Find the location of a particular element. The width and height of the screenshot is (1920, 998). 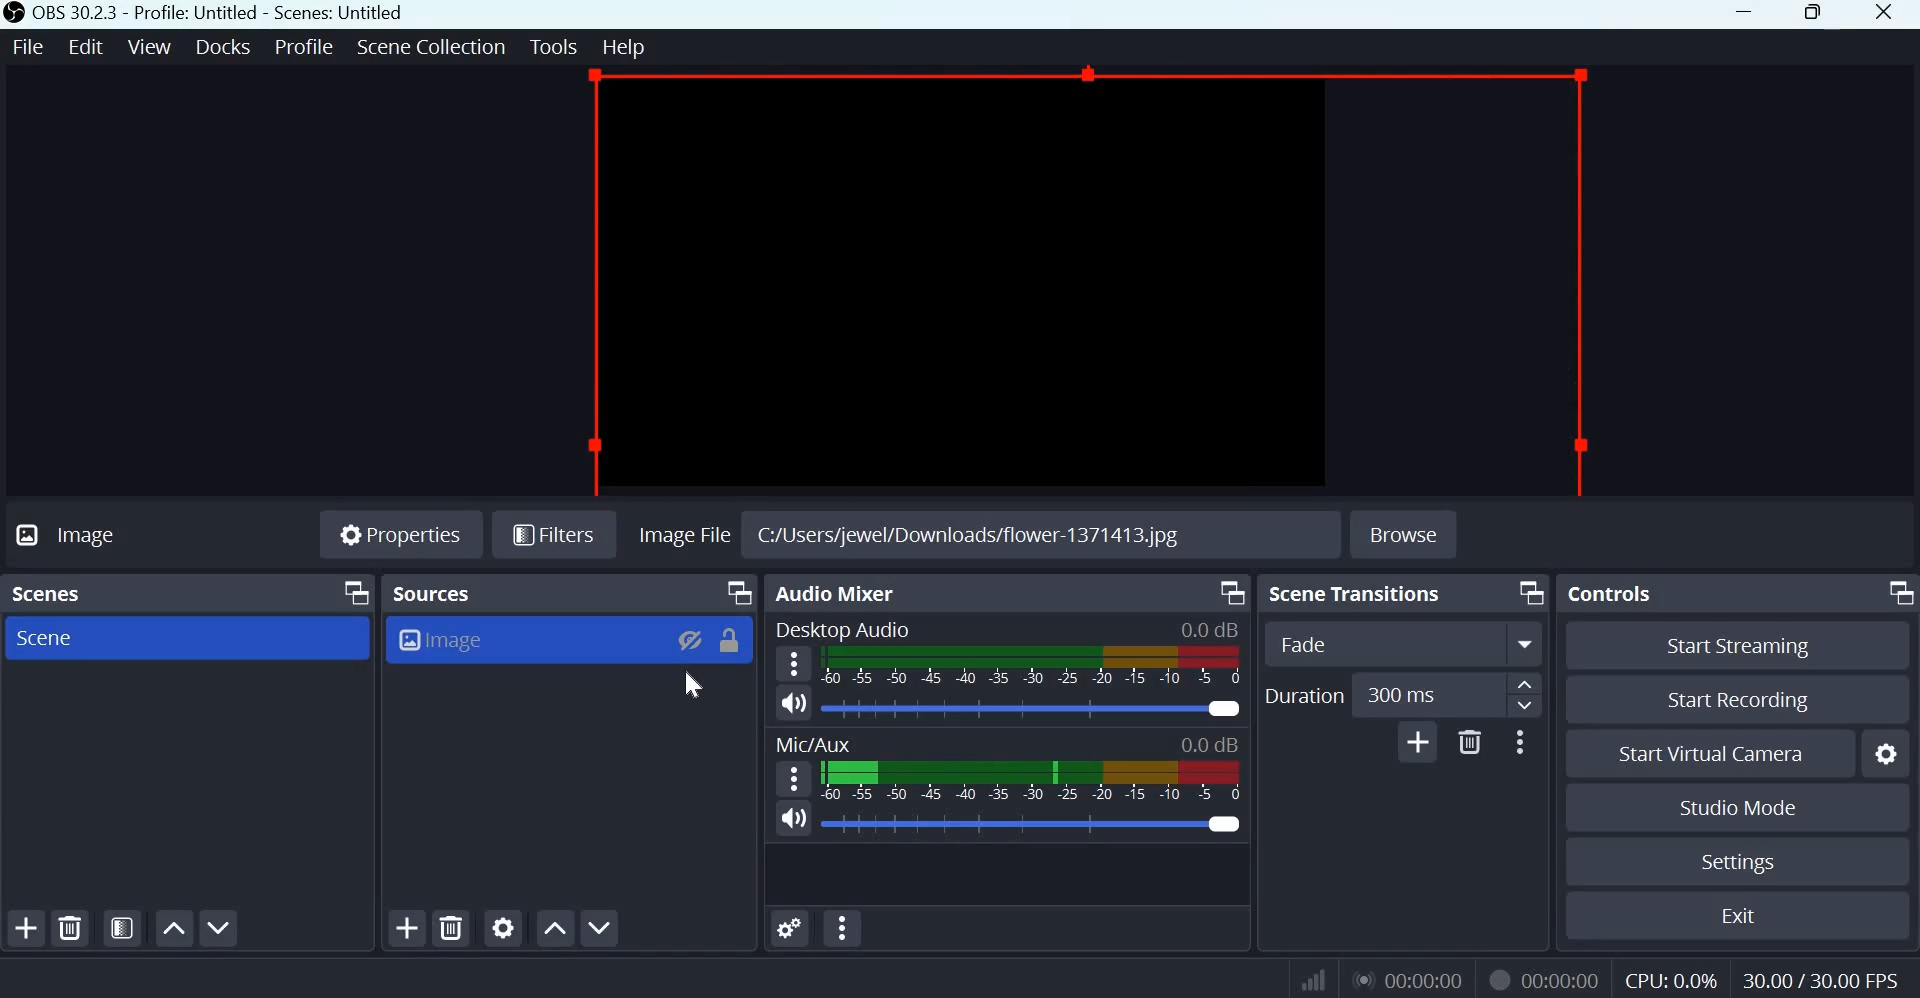

Frame Rate (FPS) is located at coordinates (1823, 980).